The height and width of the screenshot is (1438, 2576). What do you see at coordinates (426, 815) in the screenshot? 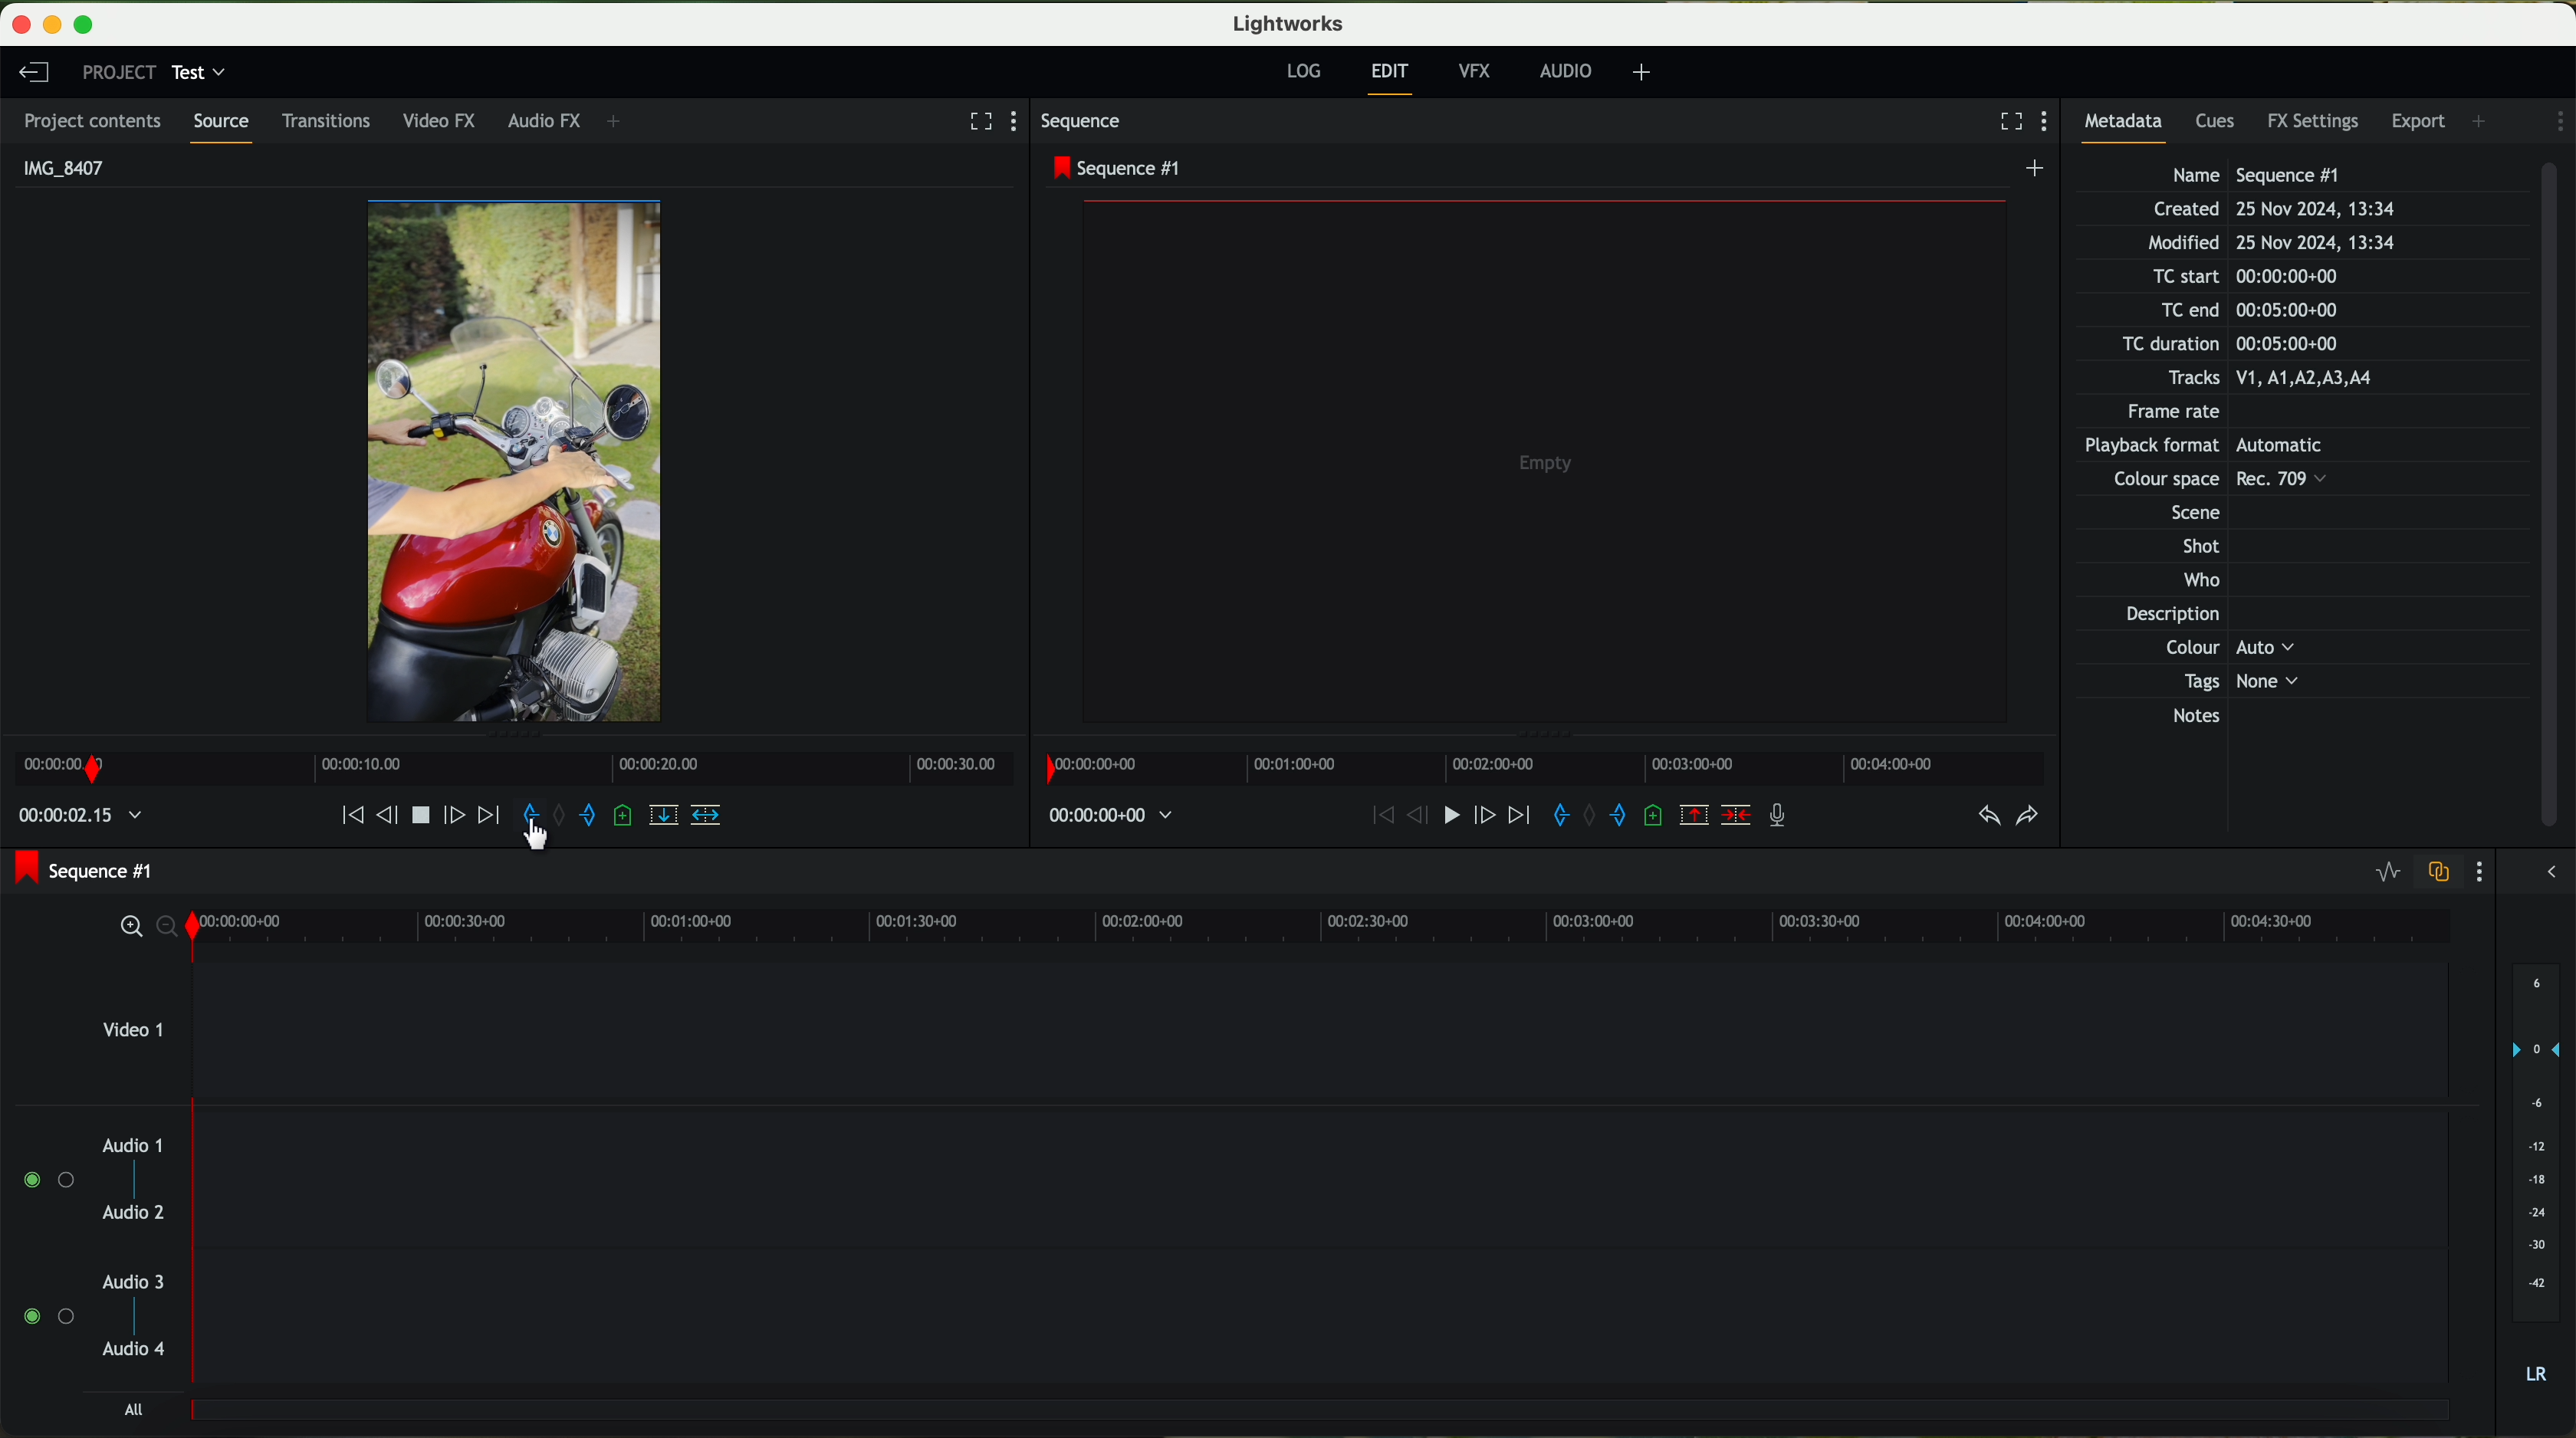
I see ` play` at bounding box center [426, 815].